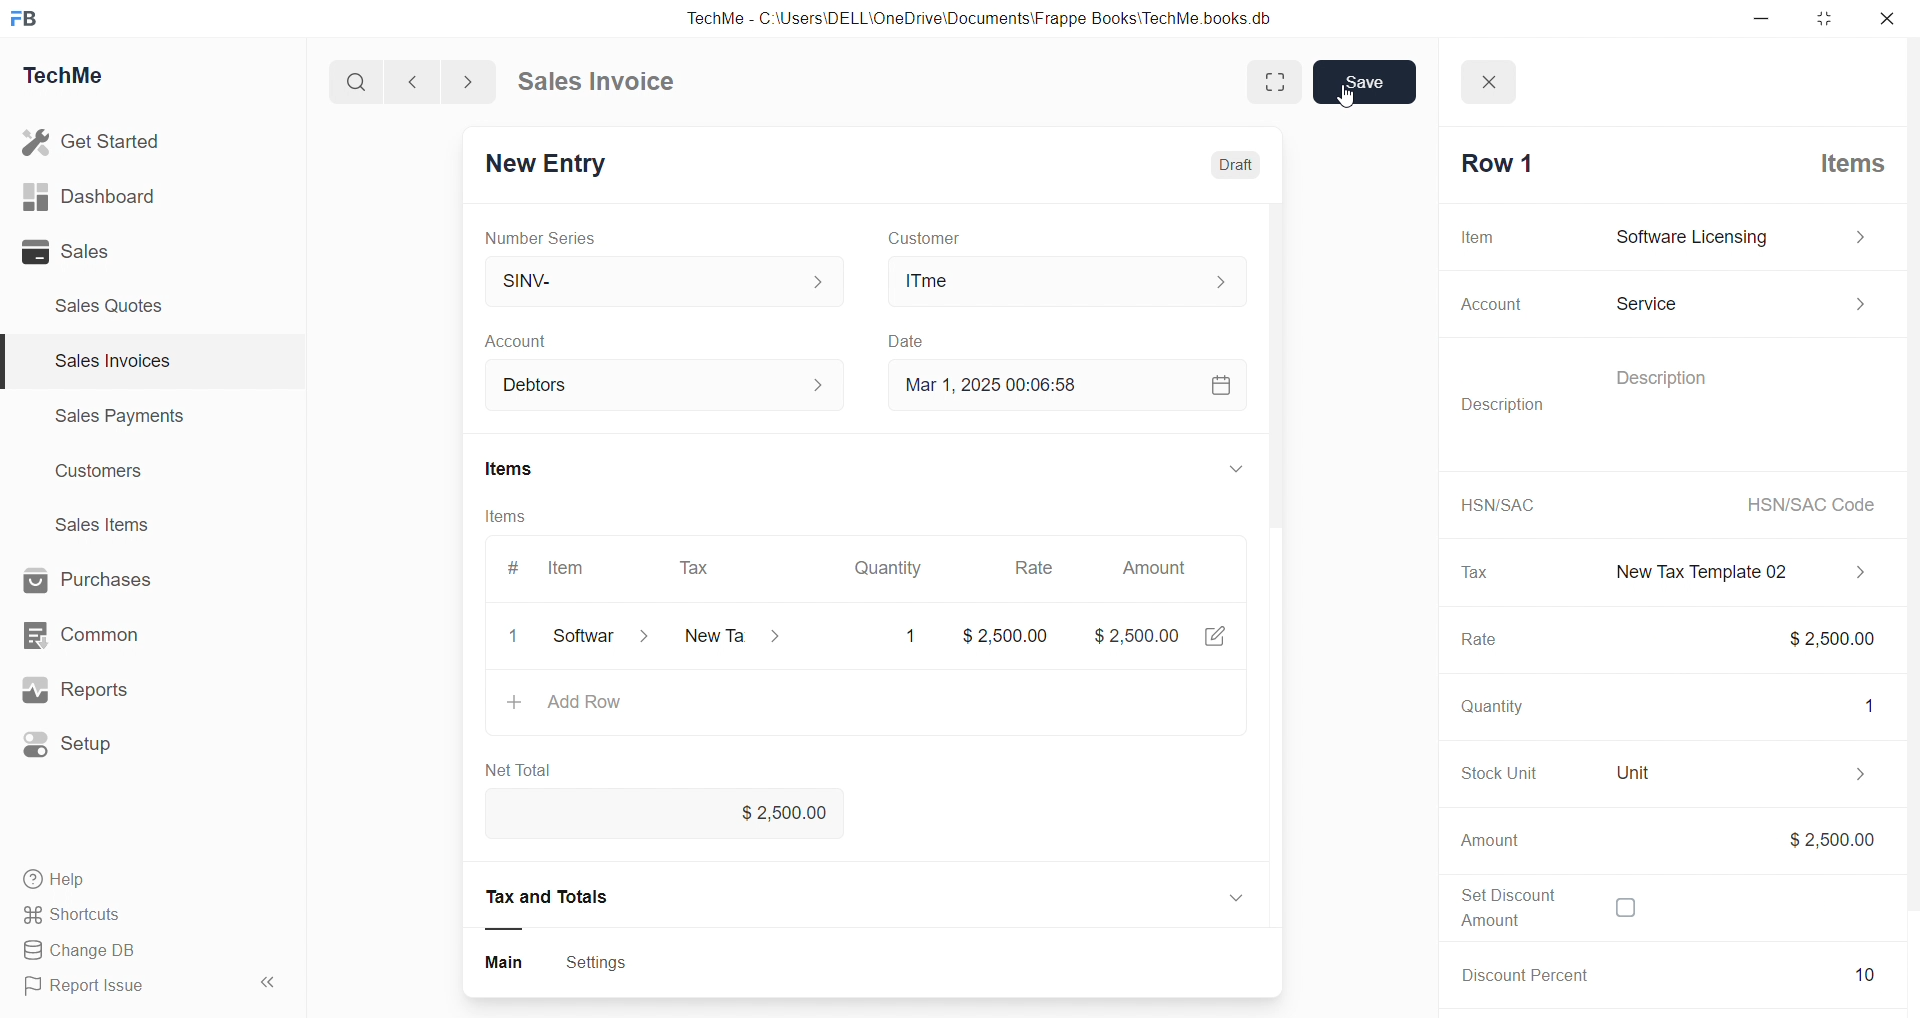 Image resolution: width=1920 pixels, height=1018 pixels. What do you see at coordinates (1730, 569) in the screenshot?
I see `New Tax Template 02 >` at bounding box center [1730, 569].